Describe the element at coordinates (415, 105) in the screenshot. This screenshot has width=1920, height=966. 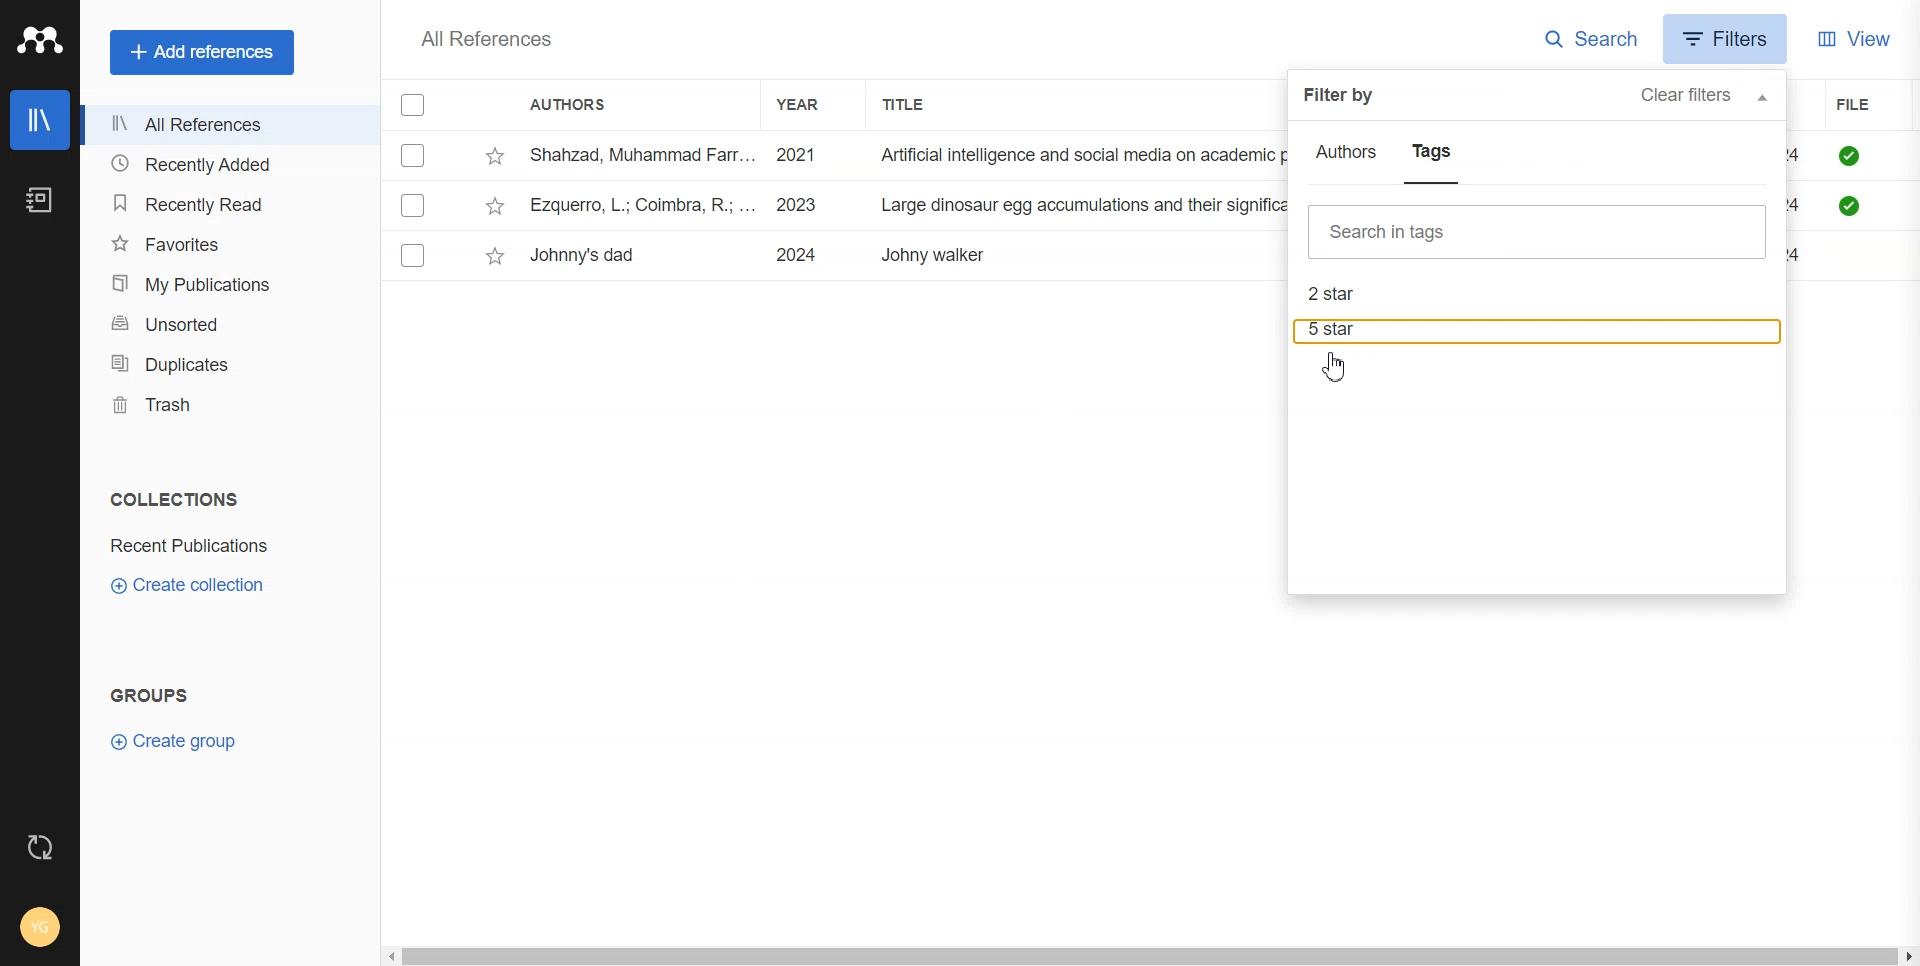
I see `Checklist` at that location.